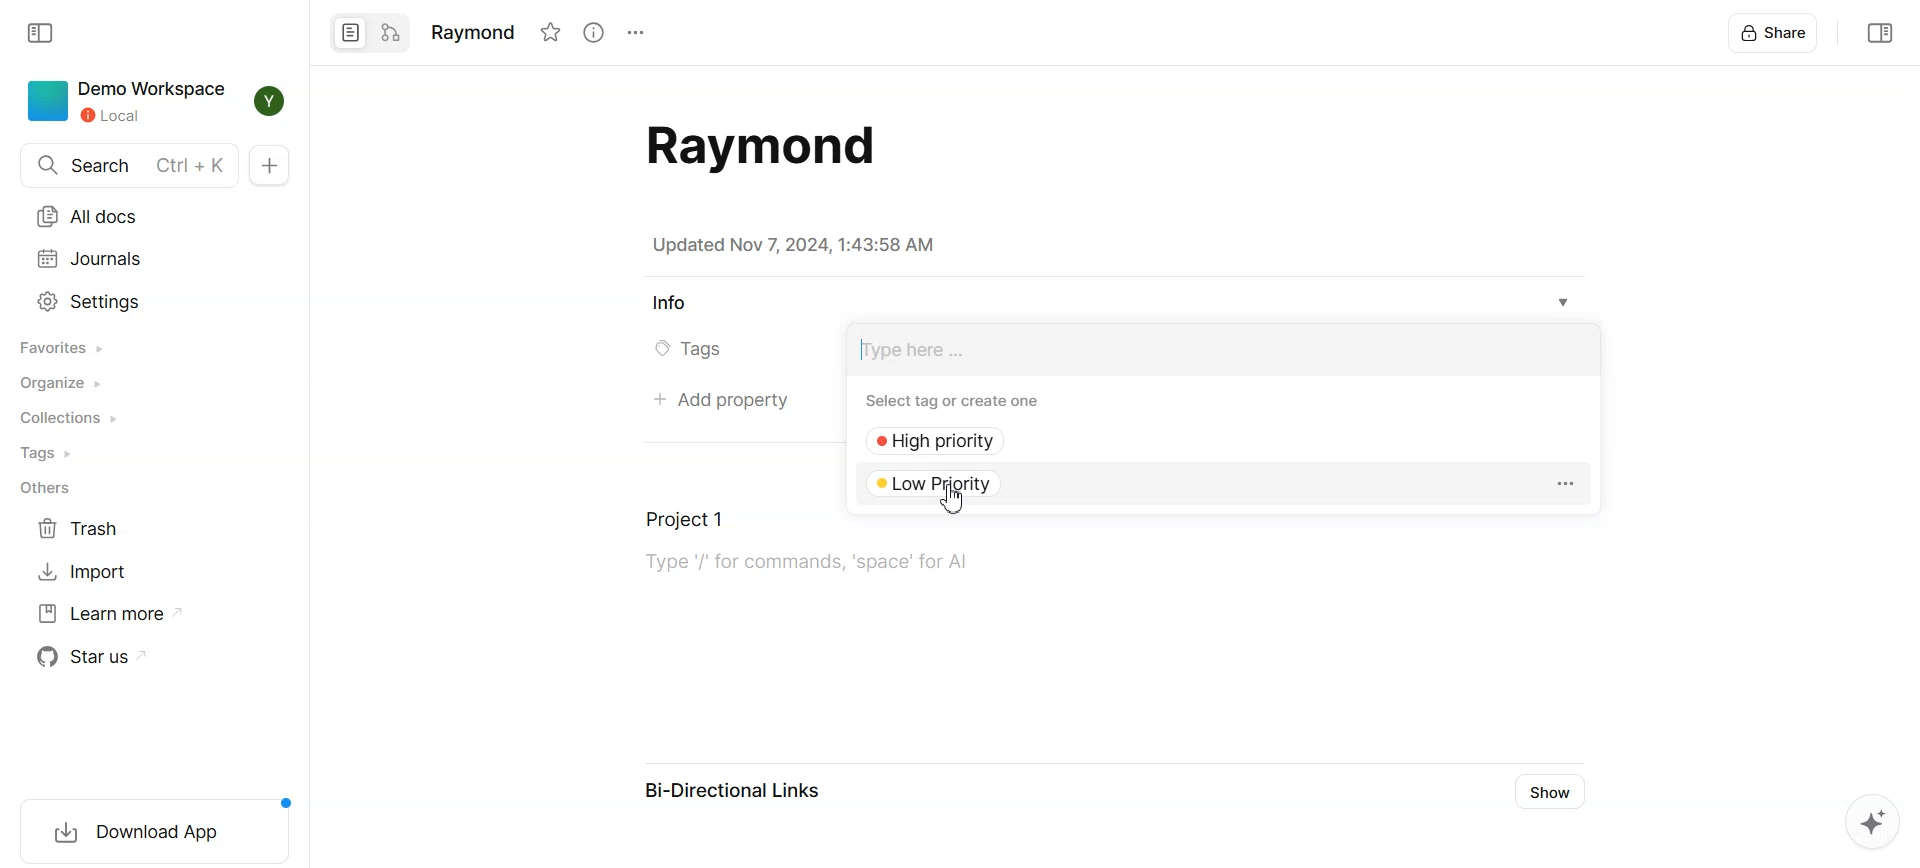  I want to click on Select tag or create one, so click(959, 400).